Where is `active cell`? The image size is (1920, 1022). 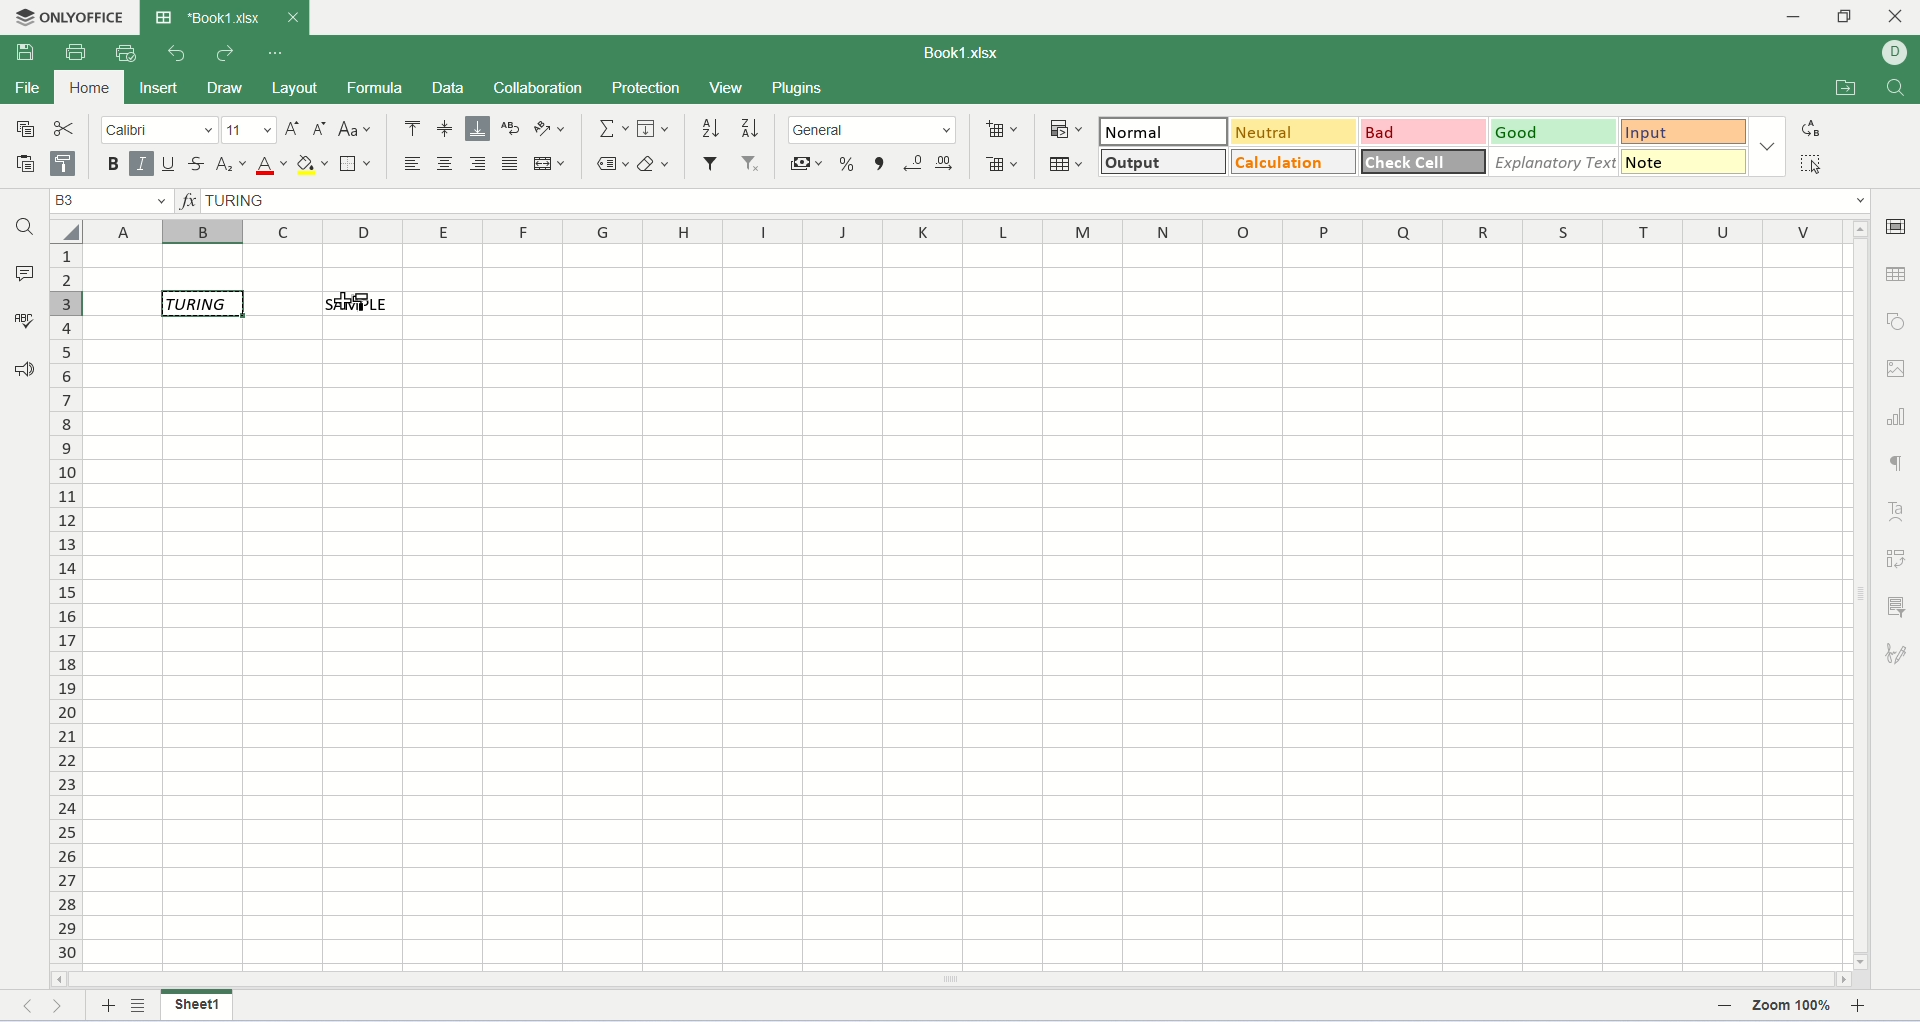 active cell is located at coordinates (203, 303).